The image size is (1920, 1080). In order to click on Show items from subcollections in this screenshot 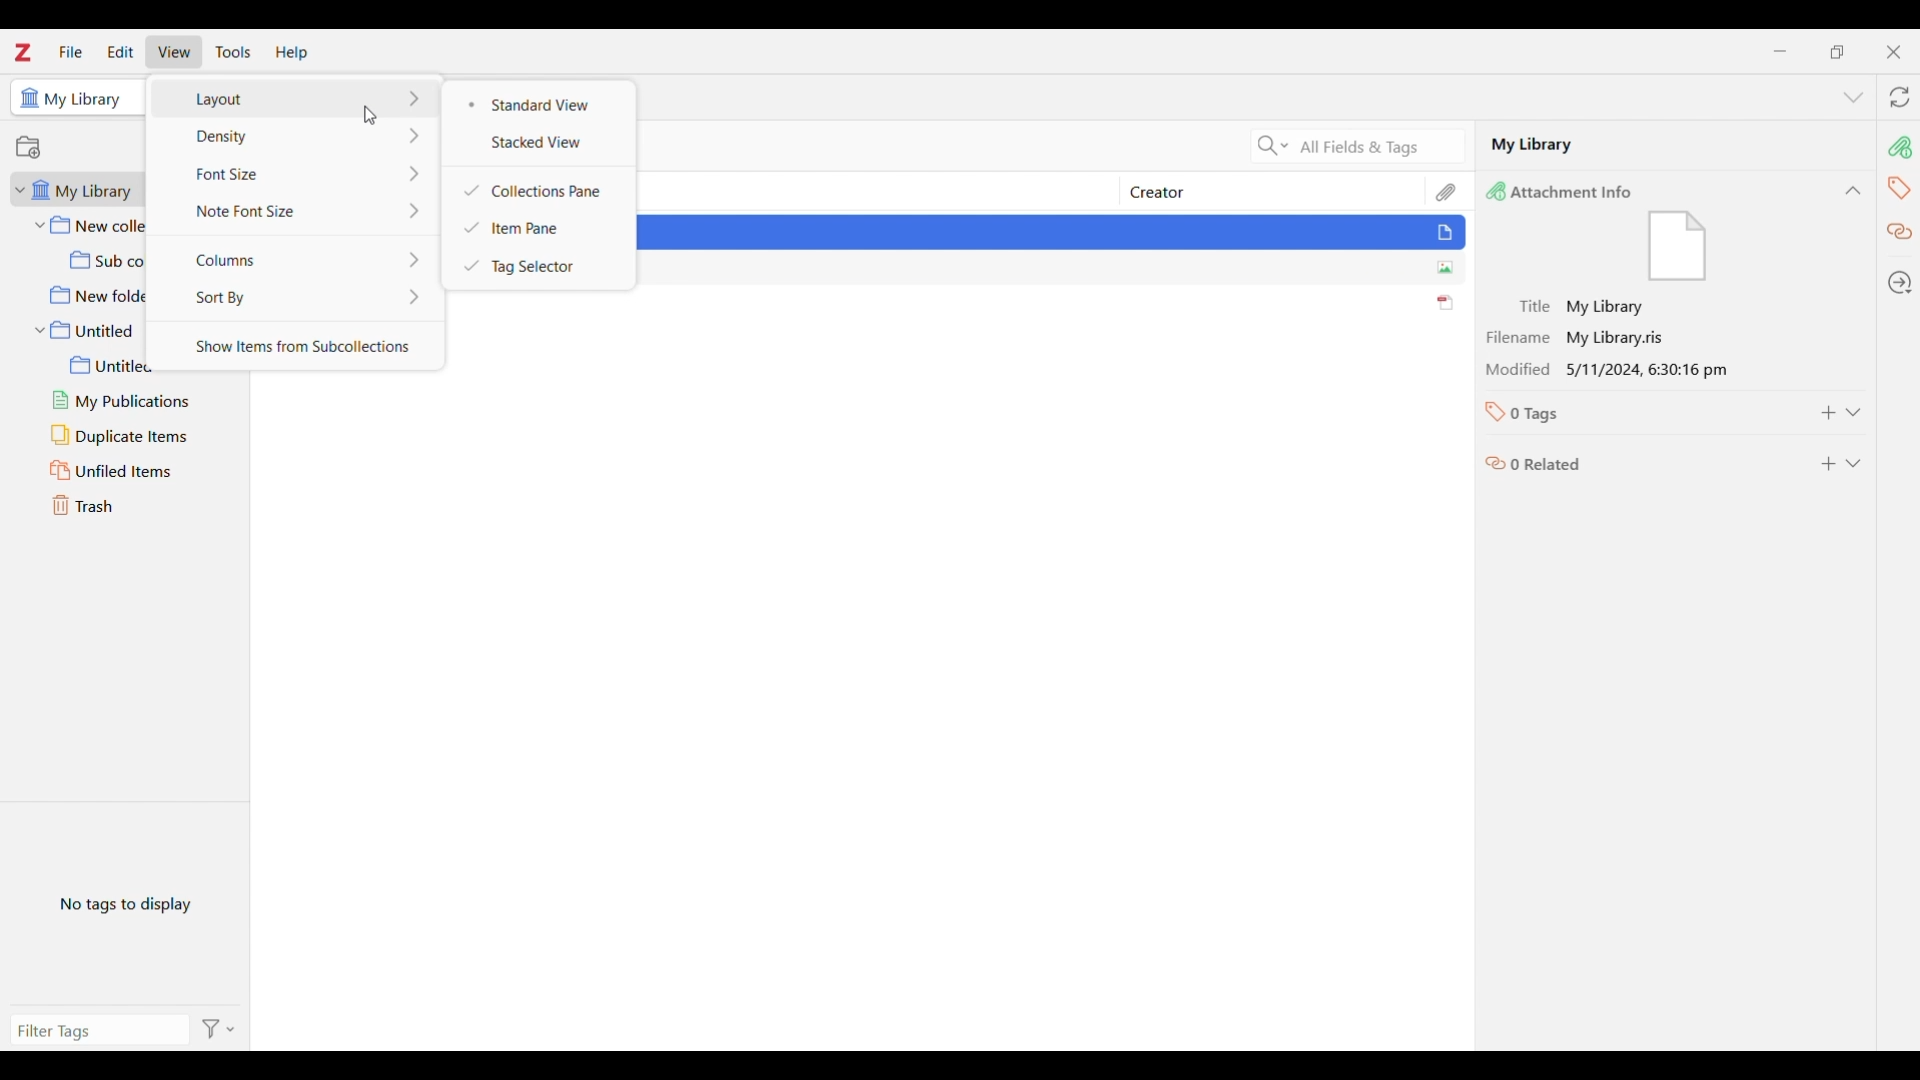, I will do `click(300, 344)`.